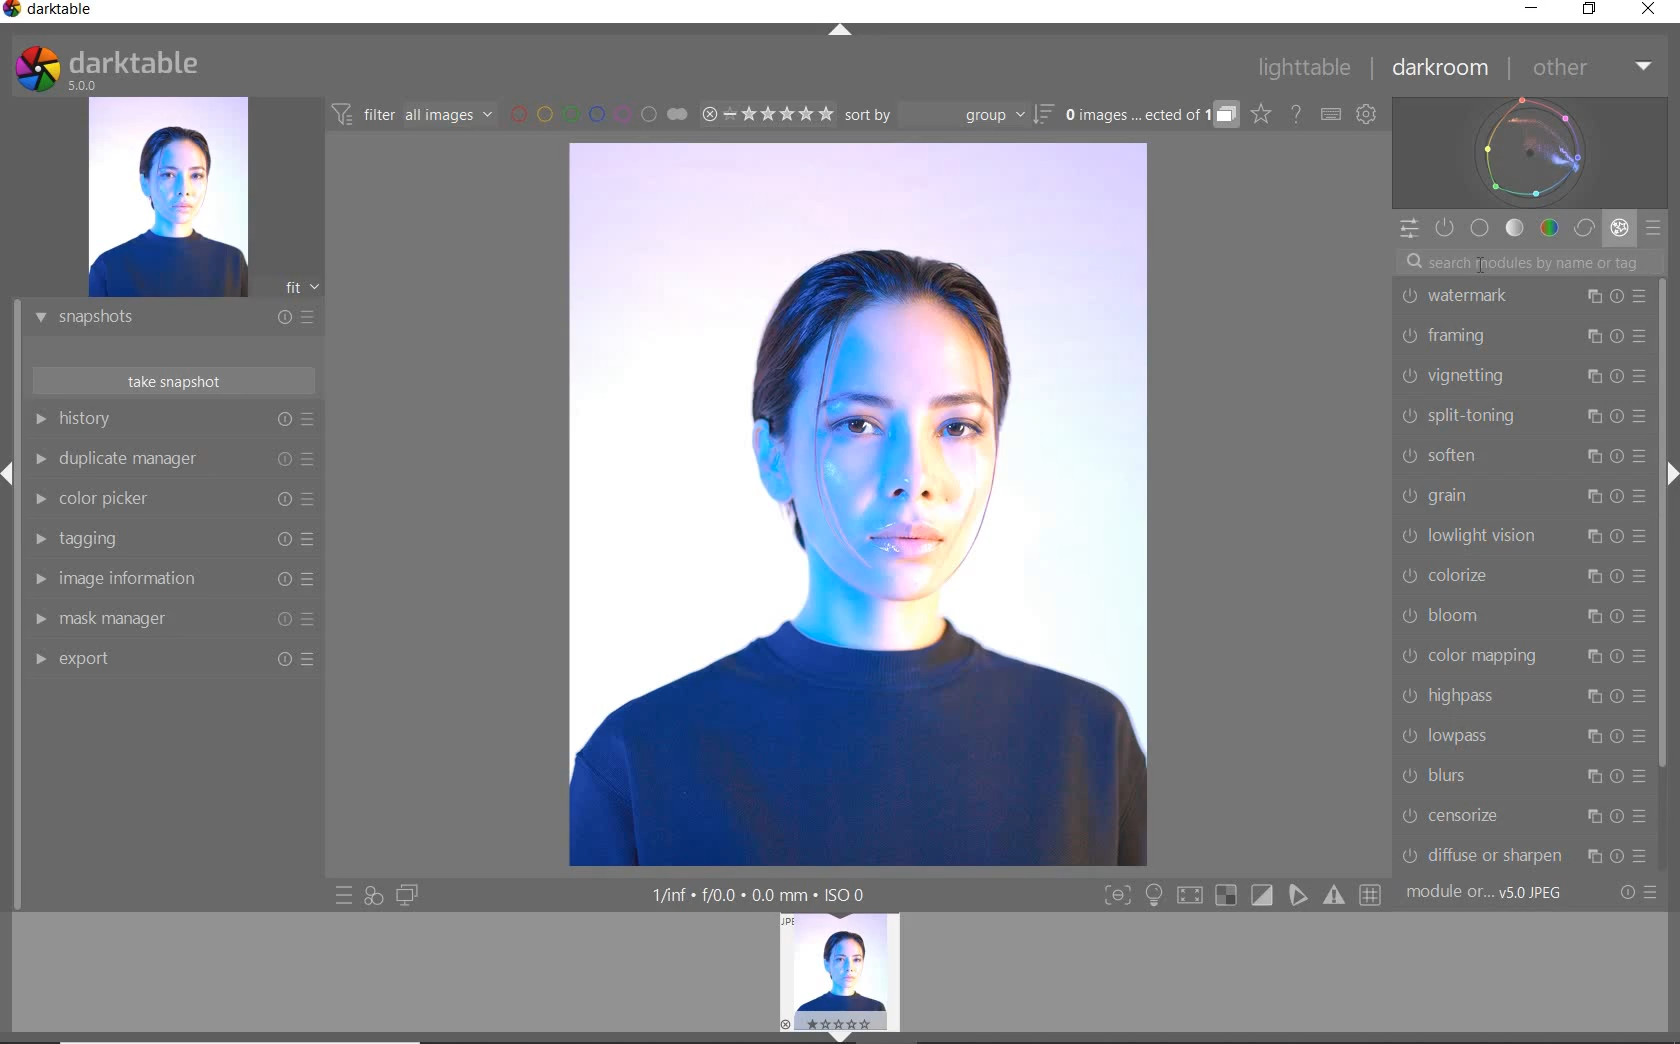  I want to click on IMAGE PREVIEW, so click(840, 967).